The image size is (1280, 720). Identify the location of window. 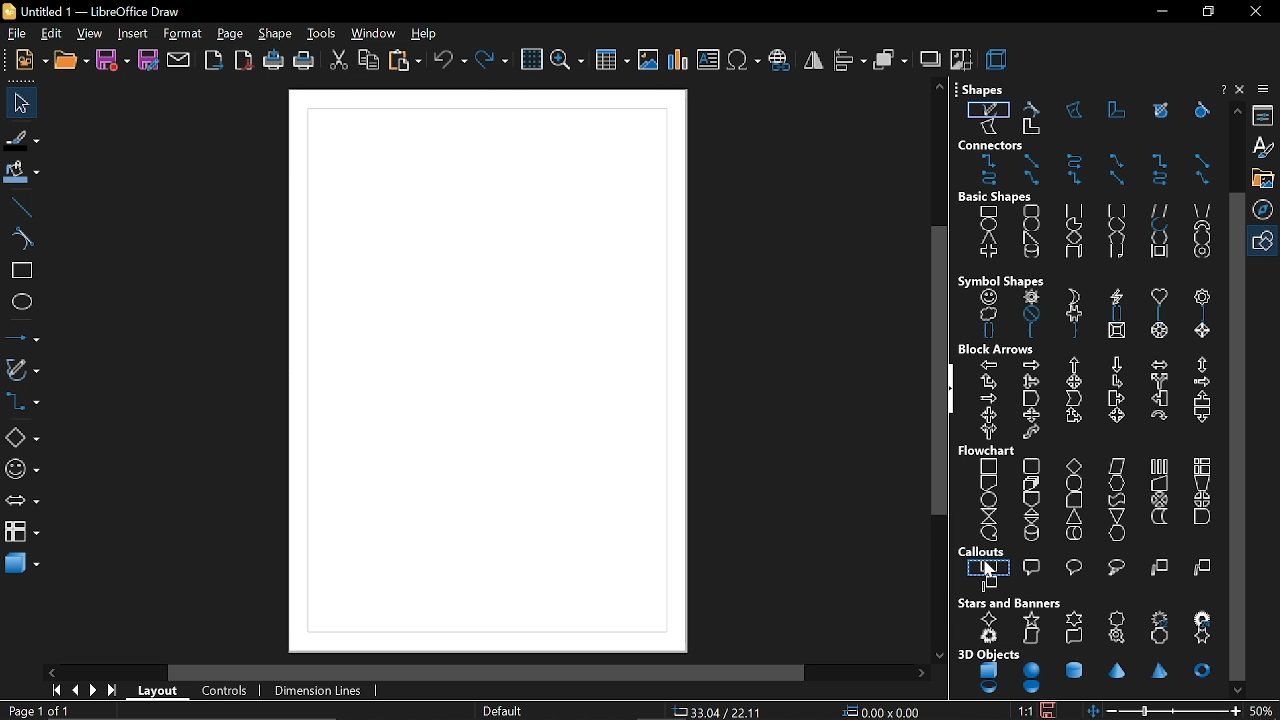
(374, 34).